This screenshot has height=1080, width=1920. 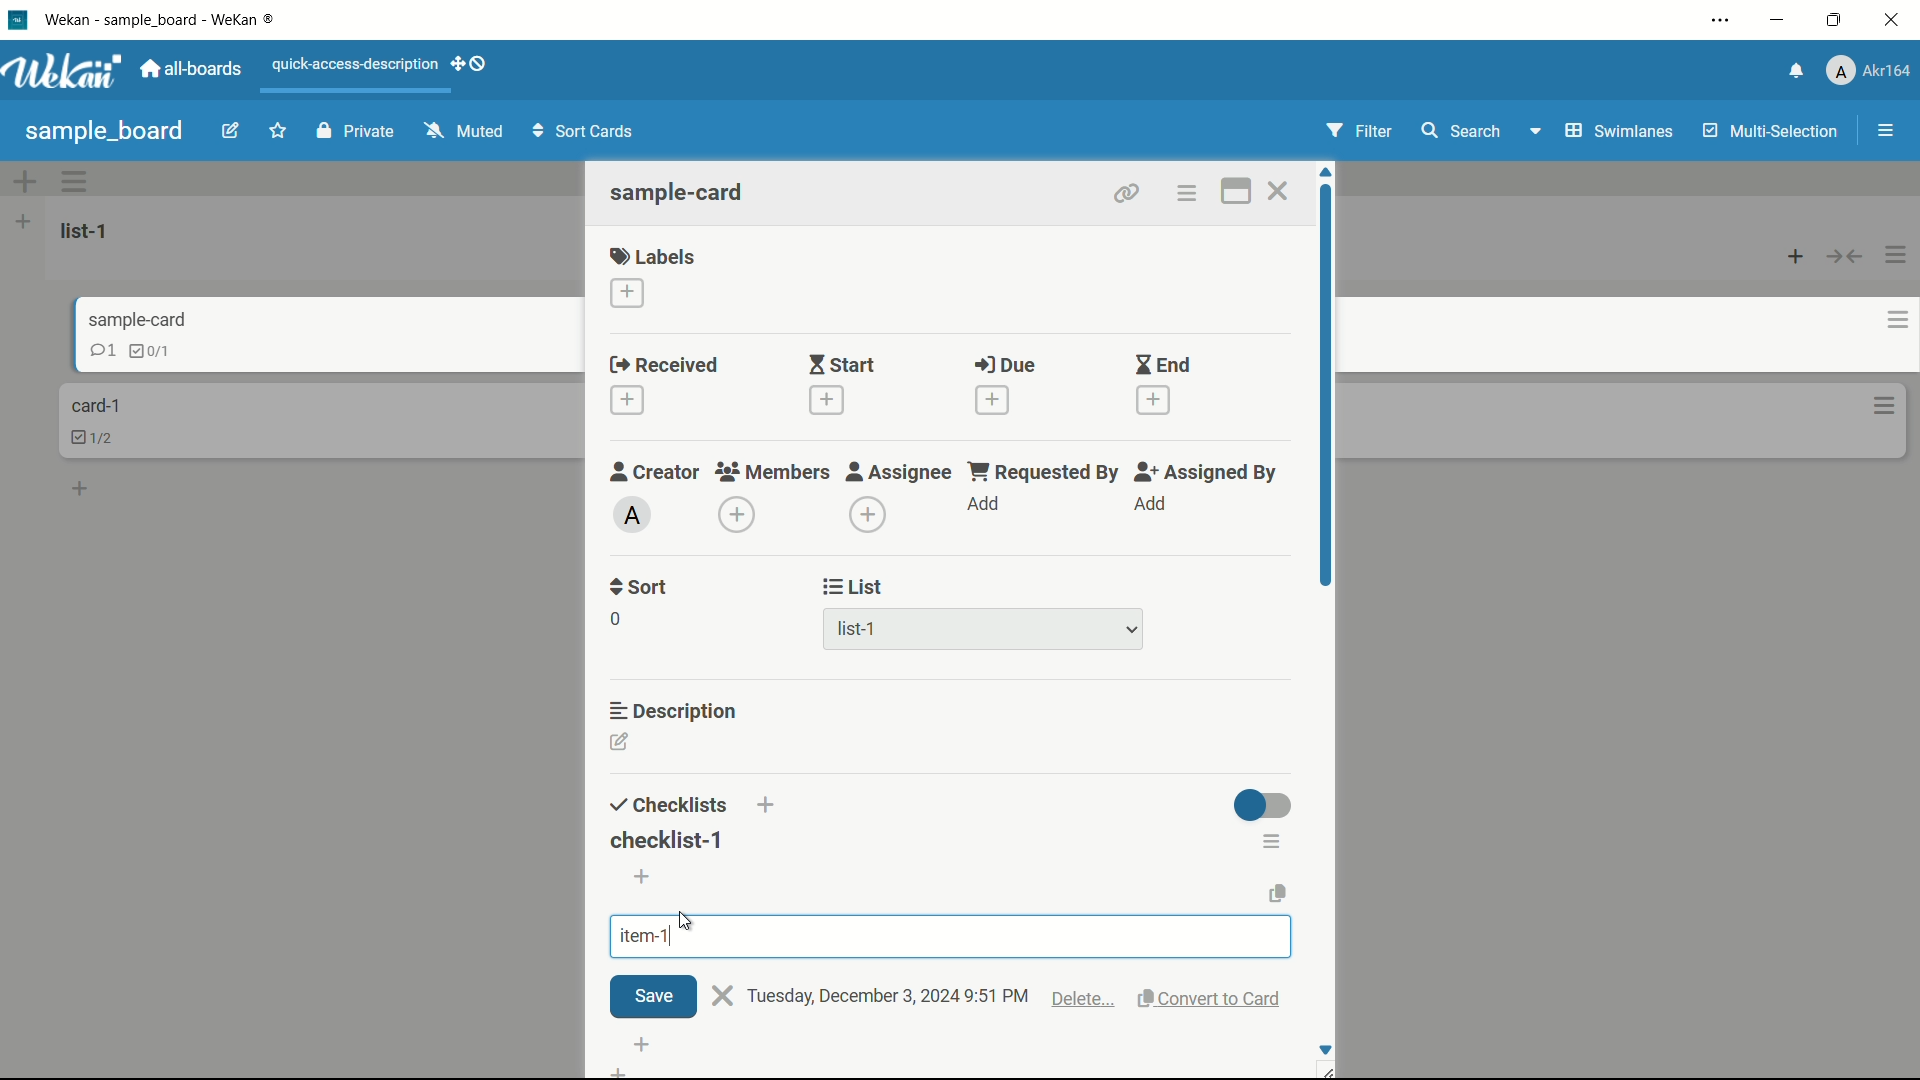 I want to click on star, so click(x=277, y=130).